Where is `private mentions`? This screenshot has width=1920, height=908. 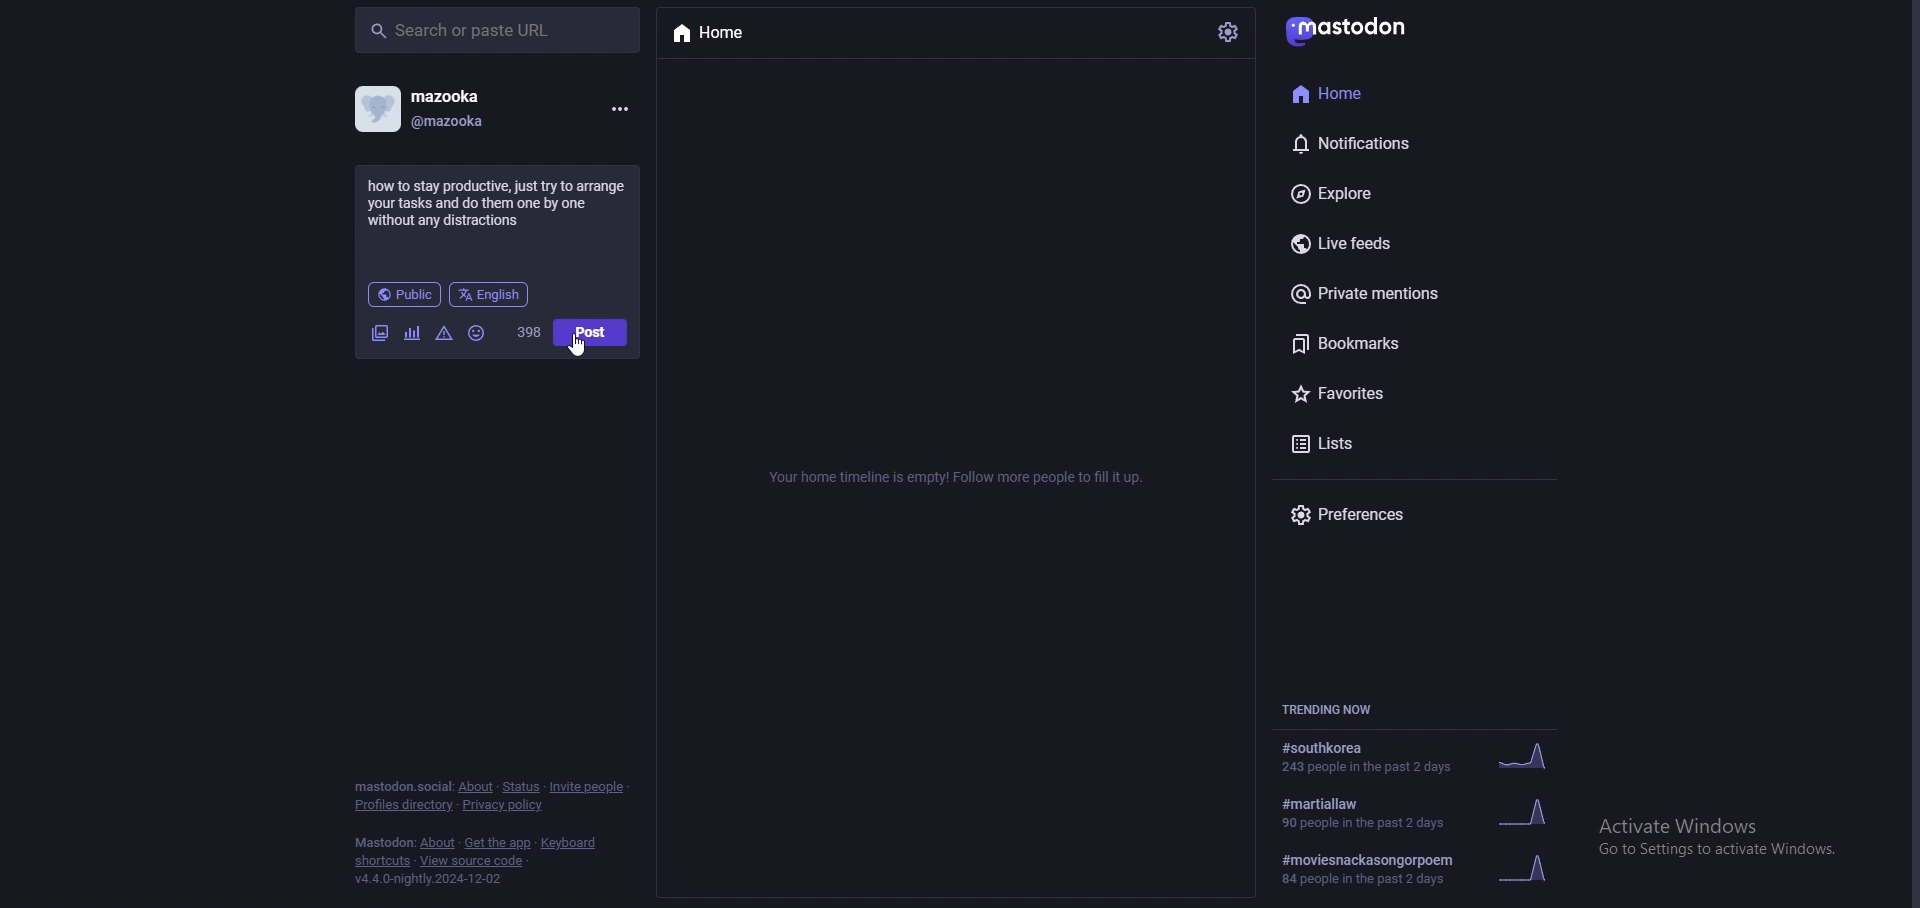 private mentions is located at coordinates (1394, 294).